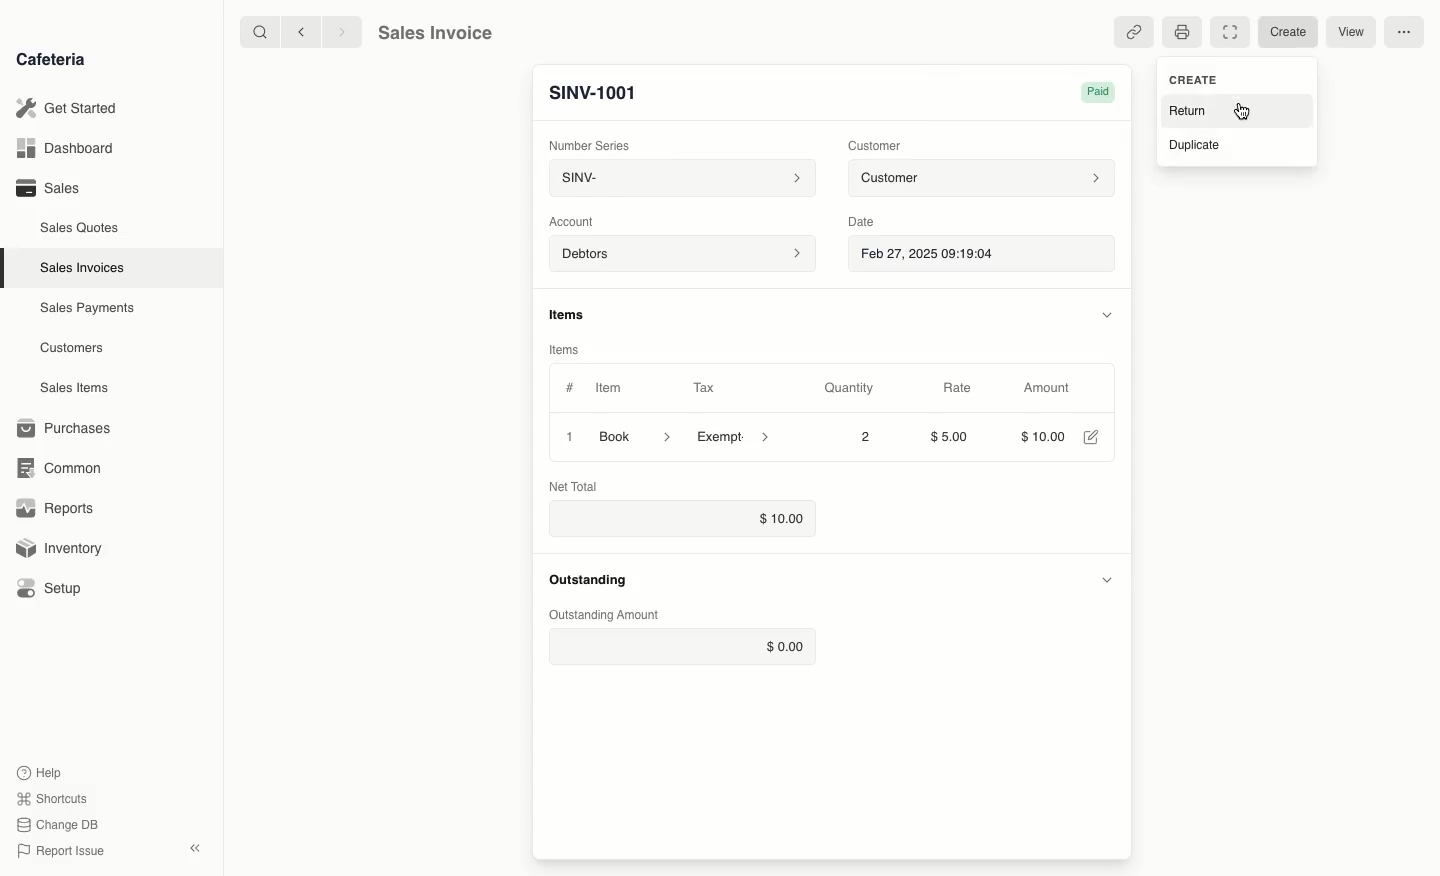 Image resolution: width=1440 pixels, height=876 pixels. What do you see at coordinates (682, 255) in the screenshot?
I see `Debtors ` at bounding box center [682, 255].